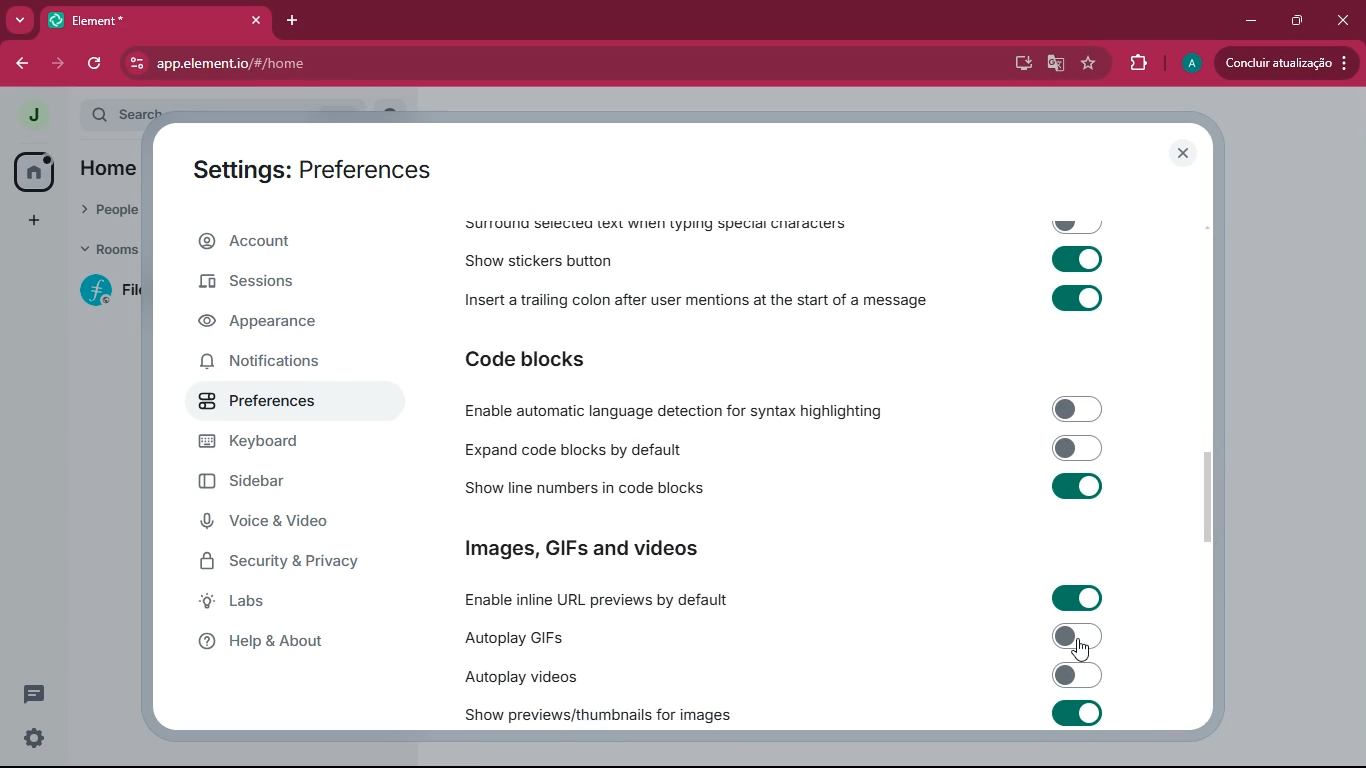 The image size is (1366, 768). I want to click on Show line numbers in code blocks, so click(781, 488).